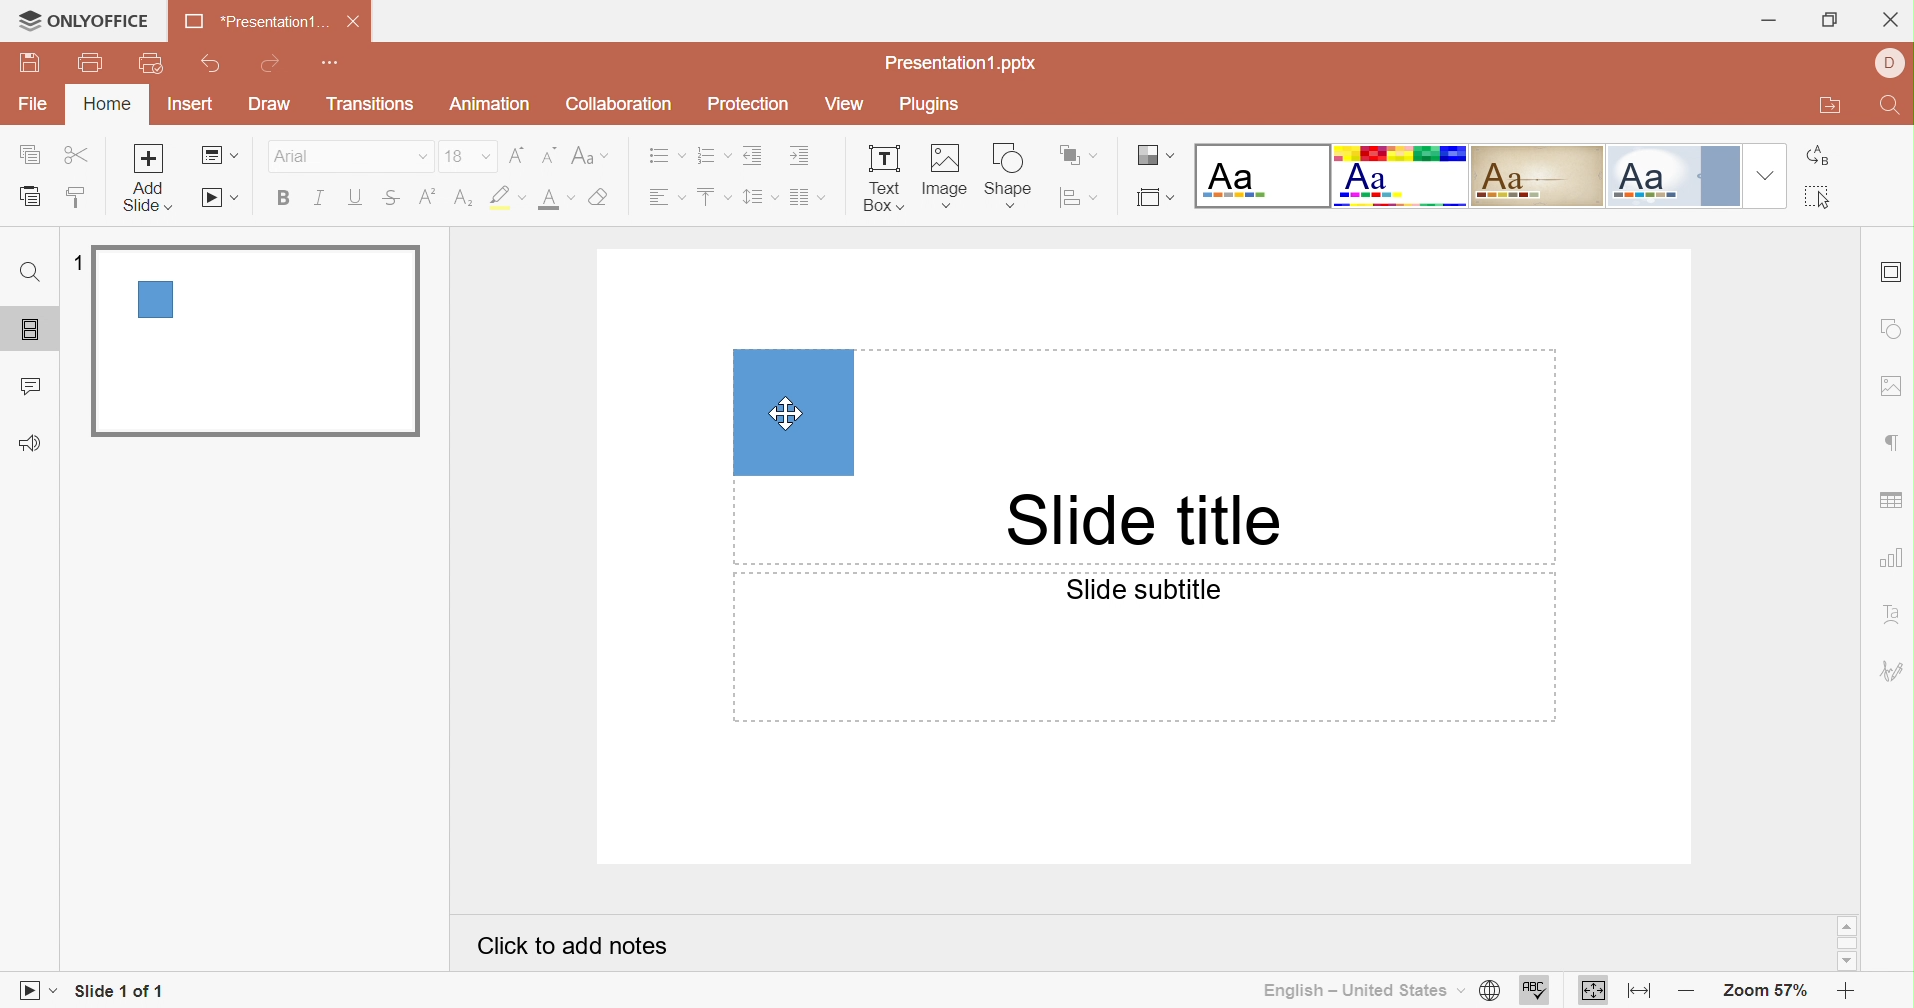  Describe the element at coordinates (1401, 176) in the screenshot. I see `Basic` at that location.